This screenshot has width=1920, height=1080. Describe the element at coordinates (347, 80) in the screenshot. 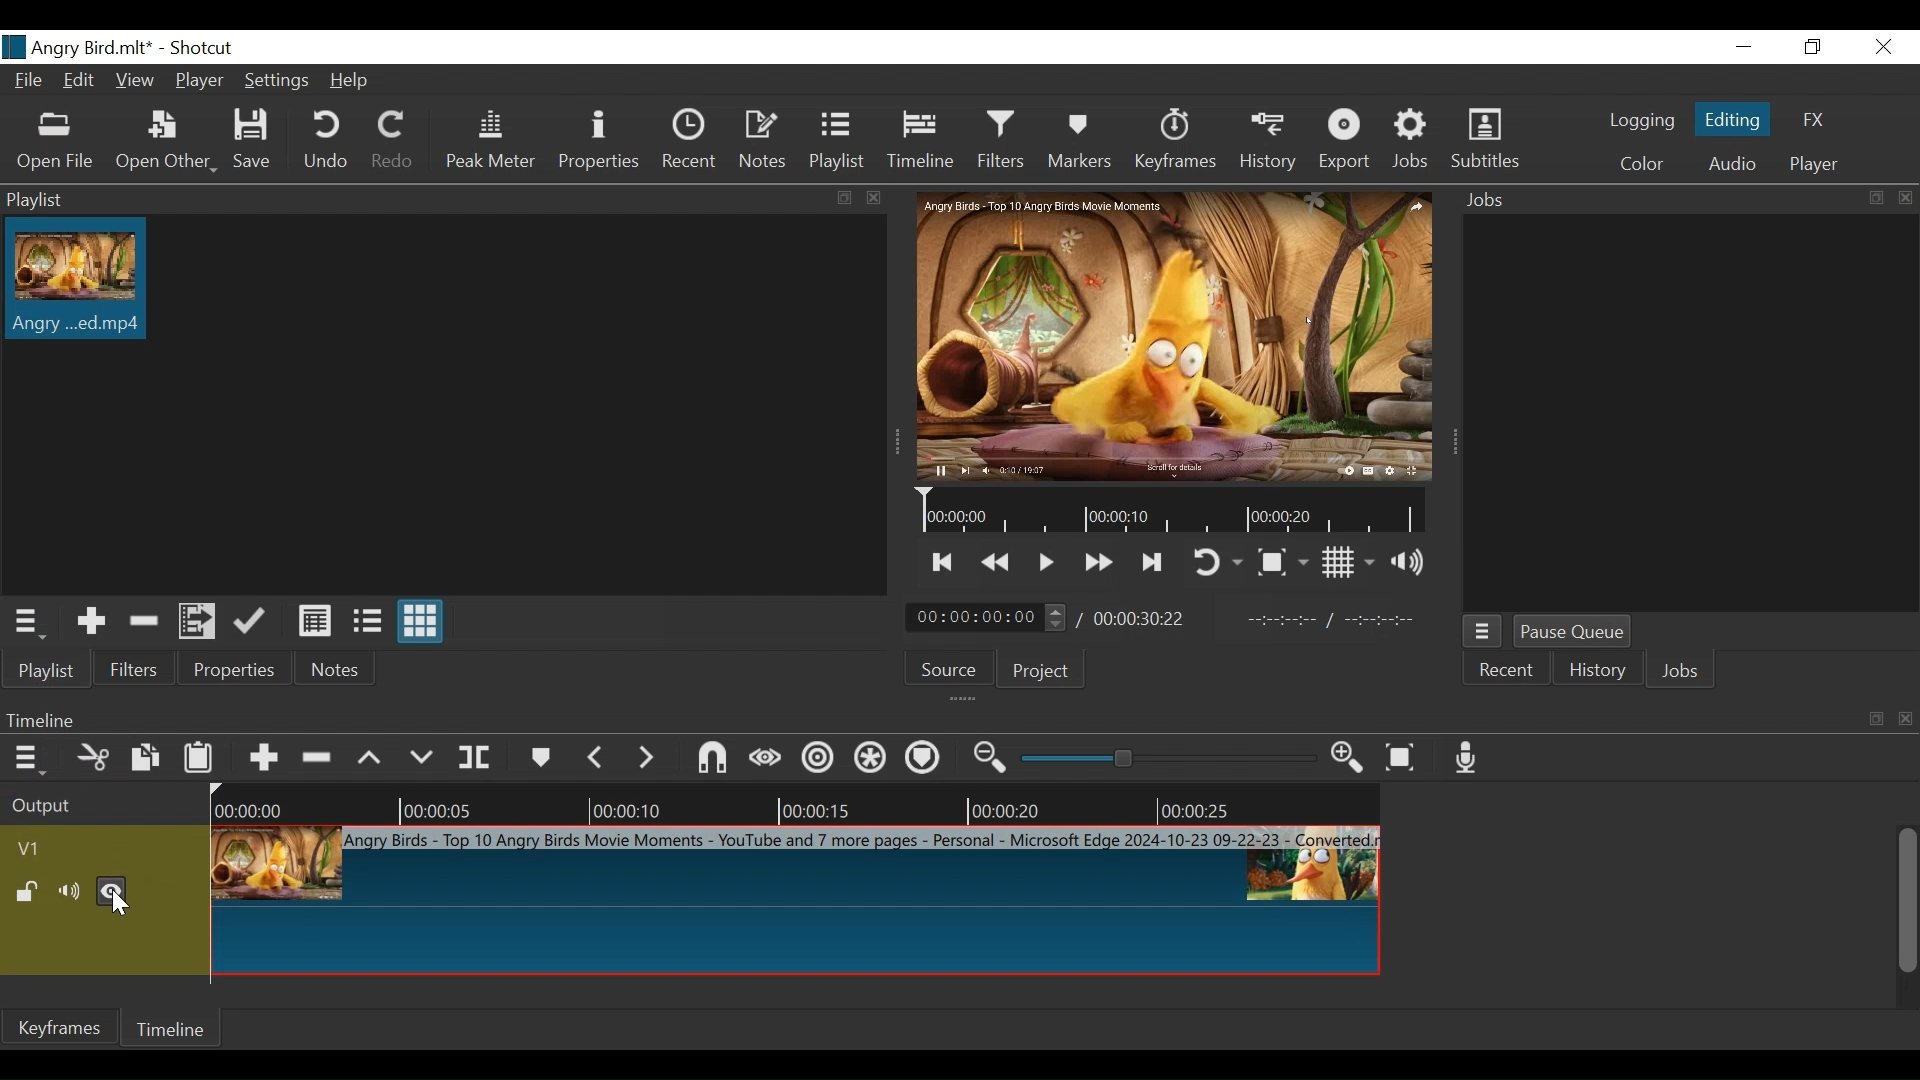

I see `Help` at that location.